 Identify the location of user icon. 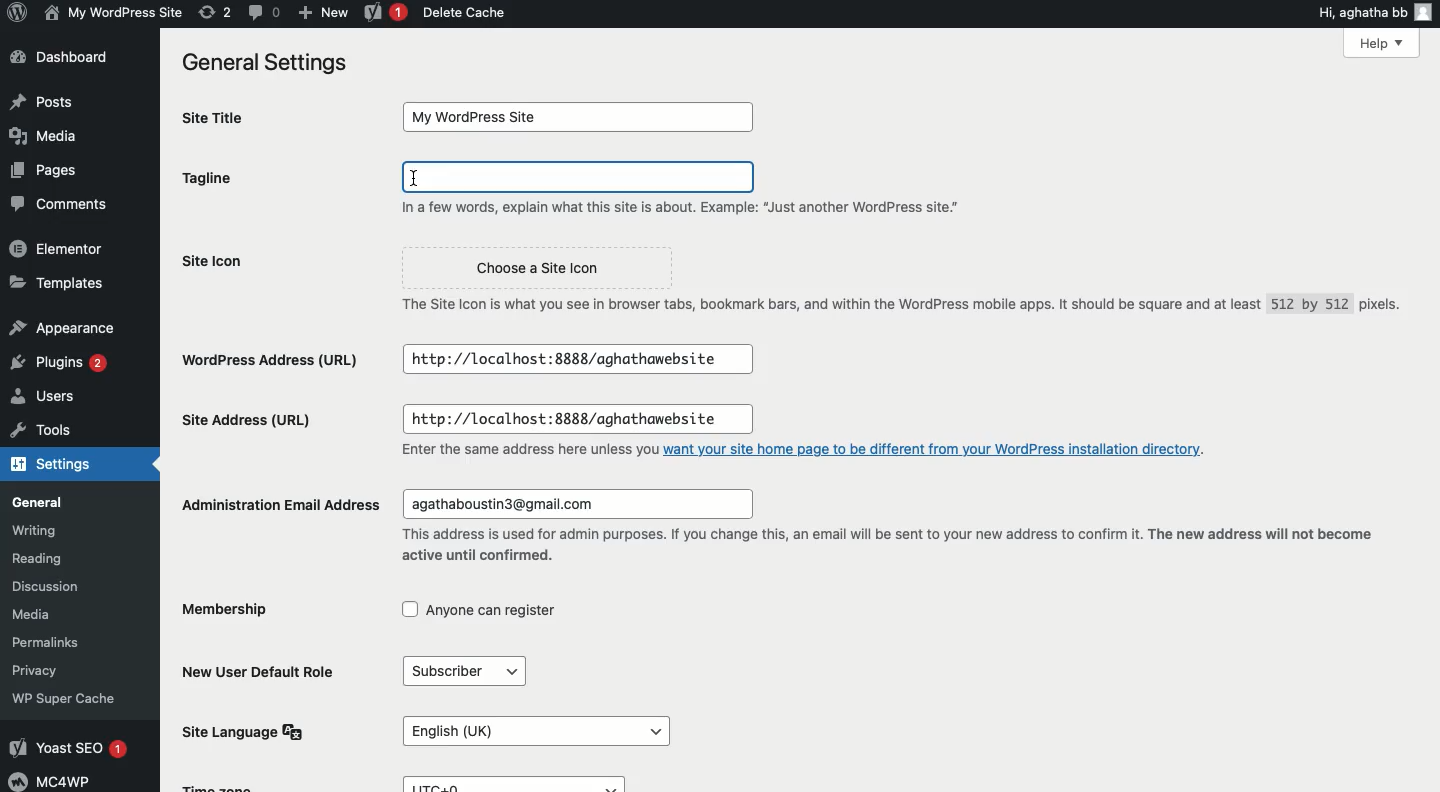
(1426, 11).